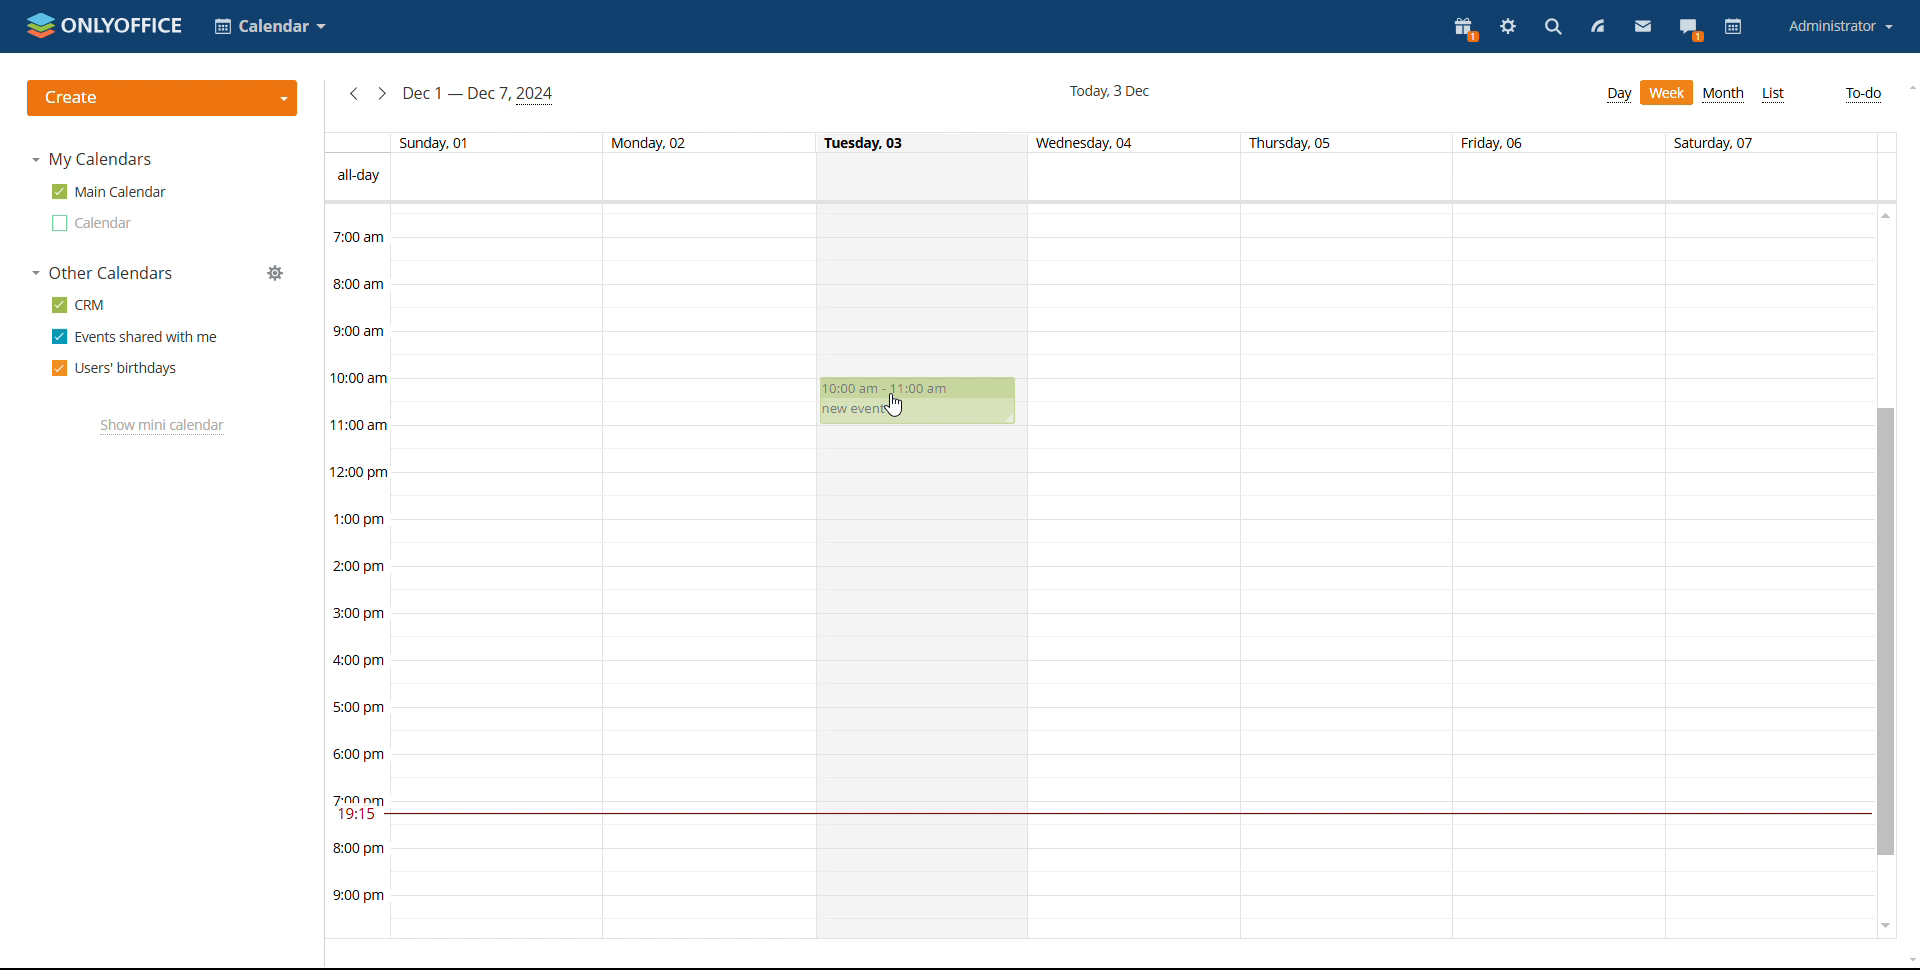 The width and height of the screenshot is (1920, 970). What do you see at coordinates (132, 337) in the screenshot?
I see `Events shared with me` at bounding box center [132, 337].